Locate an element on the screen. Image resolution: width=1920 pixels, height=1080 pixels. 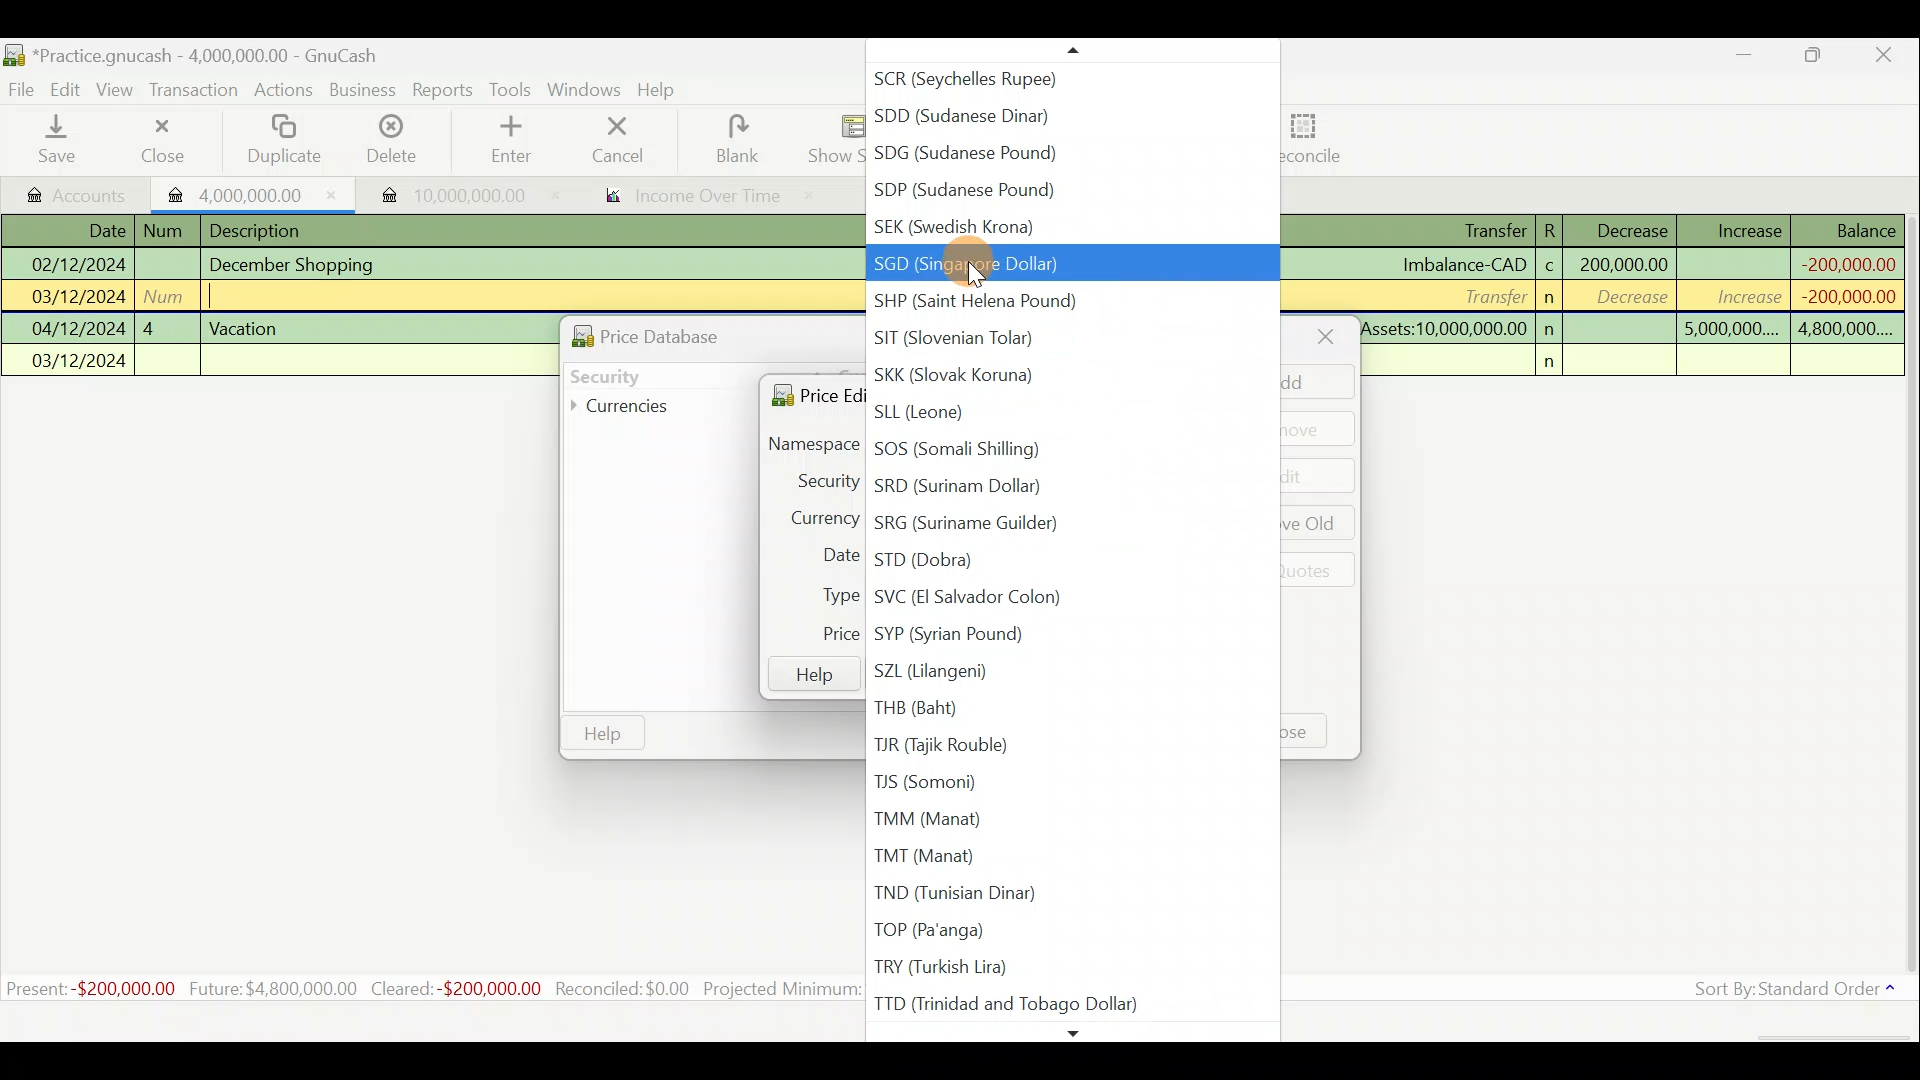
Sort by is located at coordinates (1785, 991).